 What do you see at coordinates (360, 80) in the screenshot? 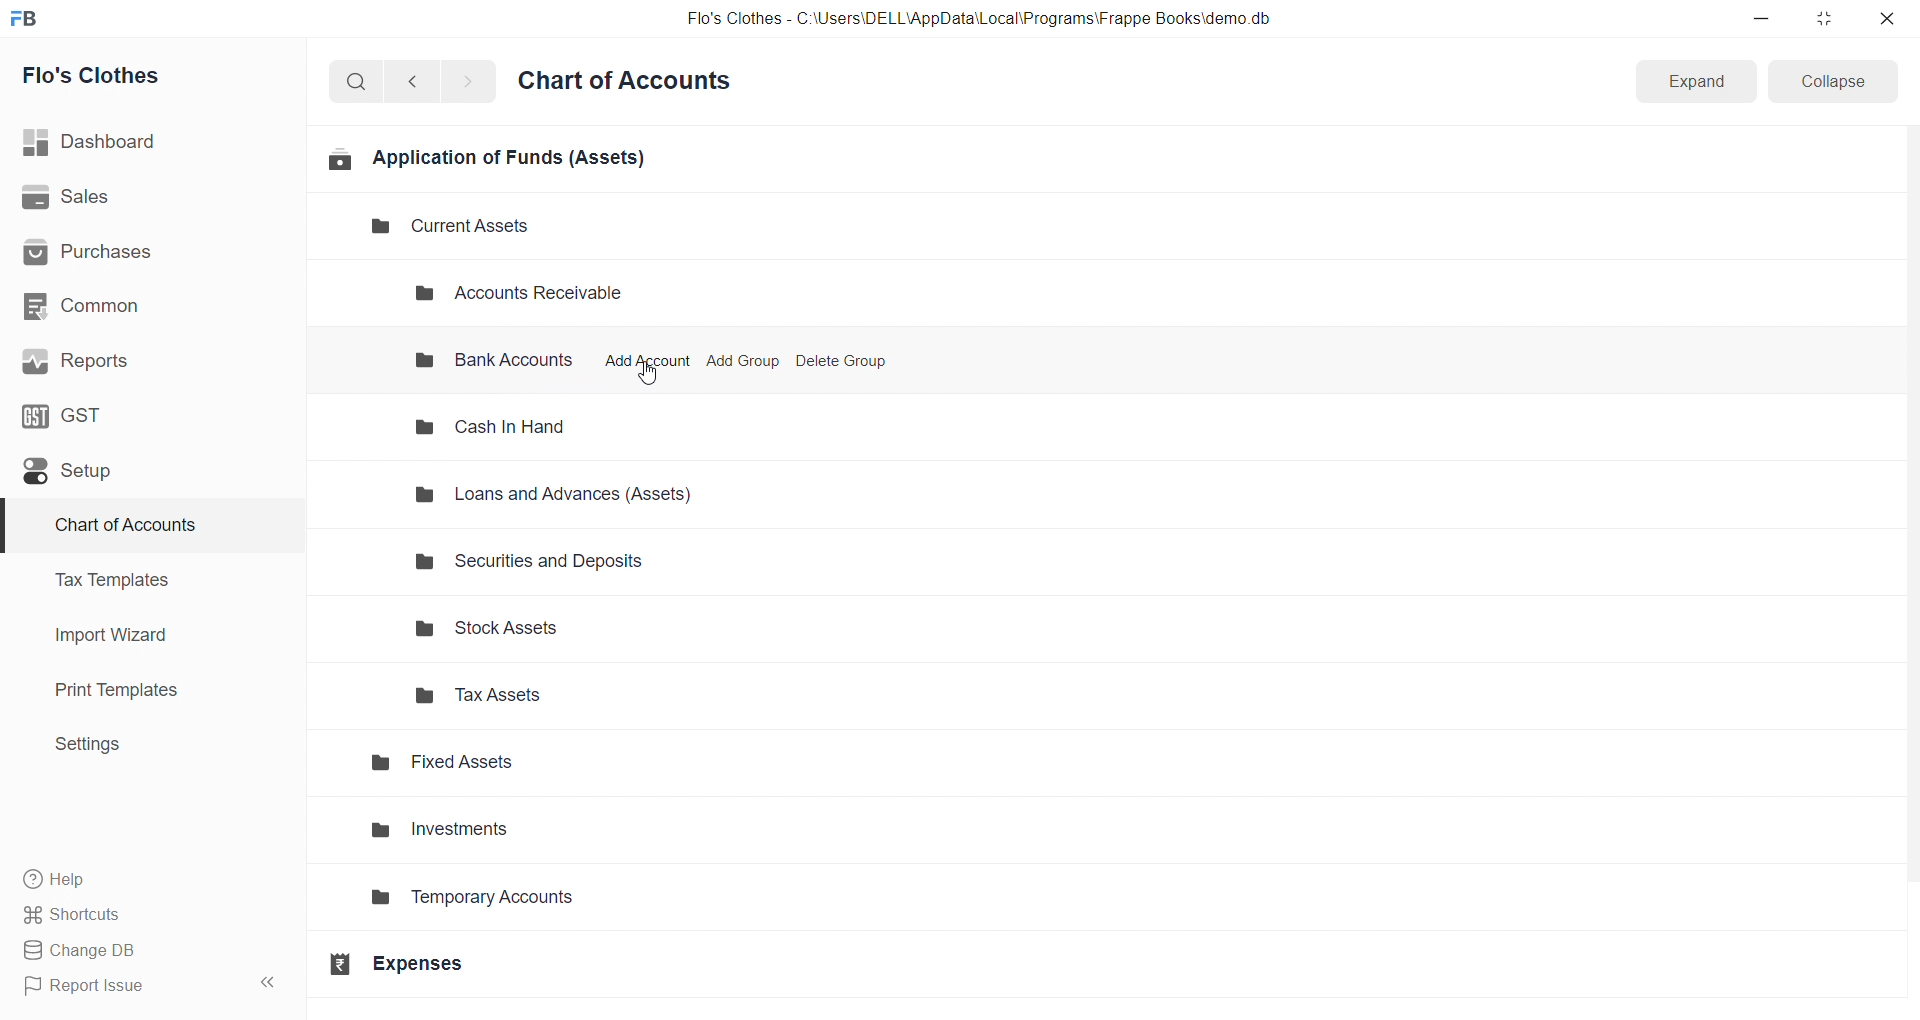
I see `search` at bounding box center [360, 80].